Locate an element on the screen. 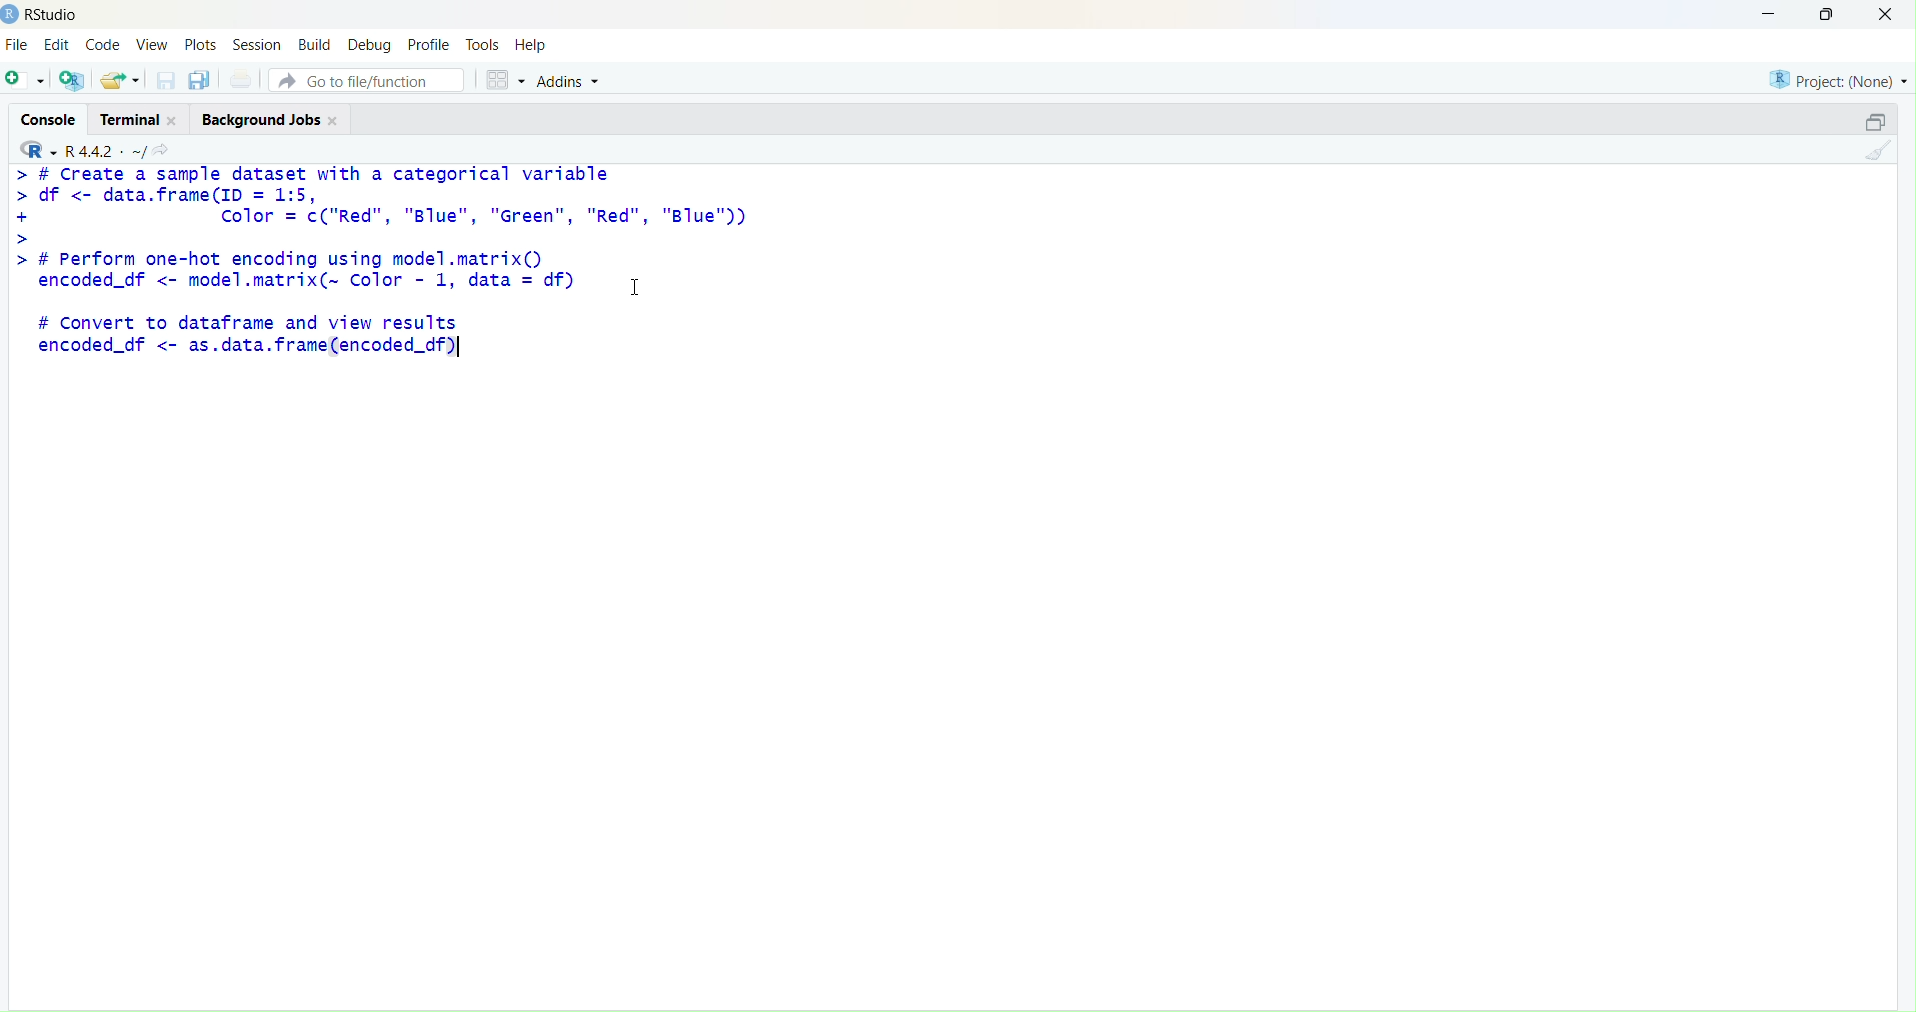 Image resolution: width=1916 pixels, height=1012 pixels. tools is located at coordinates (483, 45).